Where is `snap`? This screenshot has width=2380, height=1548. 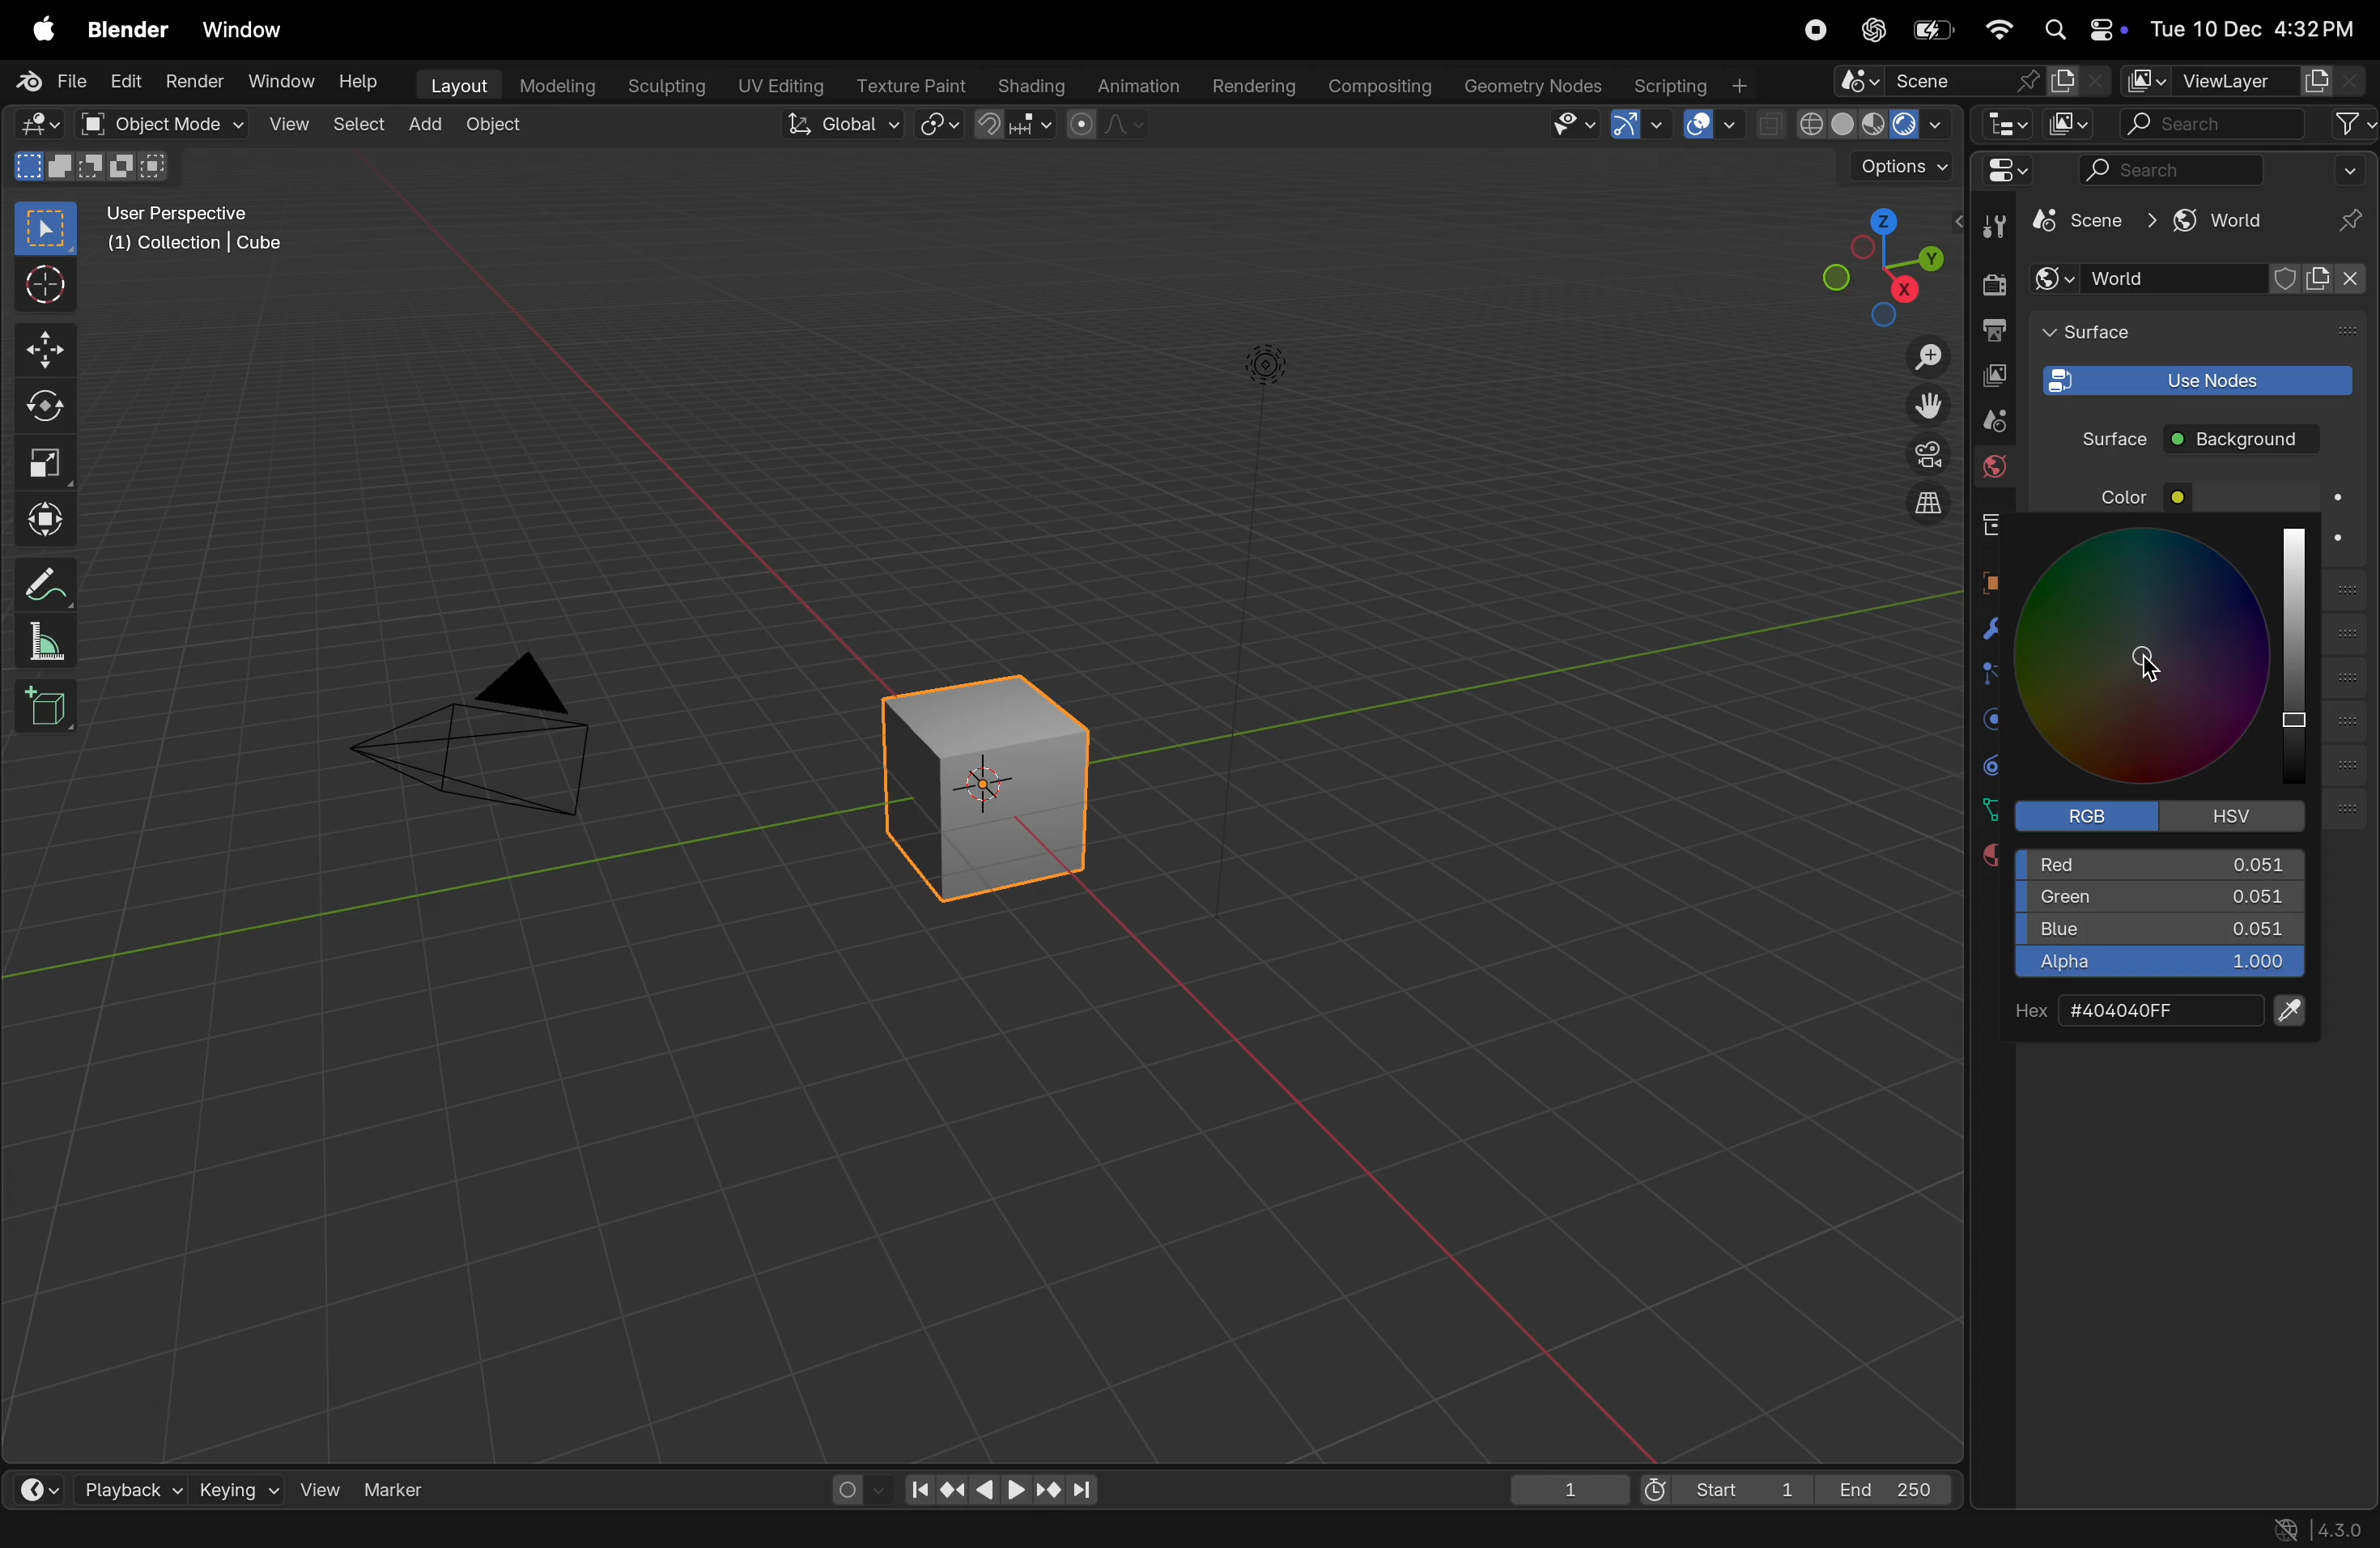
snap is located at coordinates (1016, 126).